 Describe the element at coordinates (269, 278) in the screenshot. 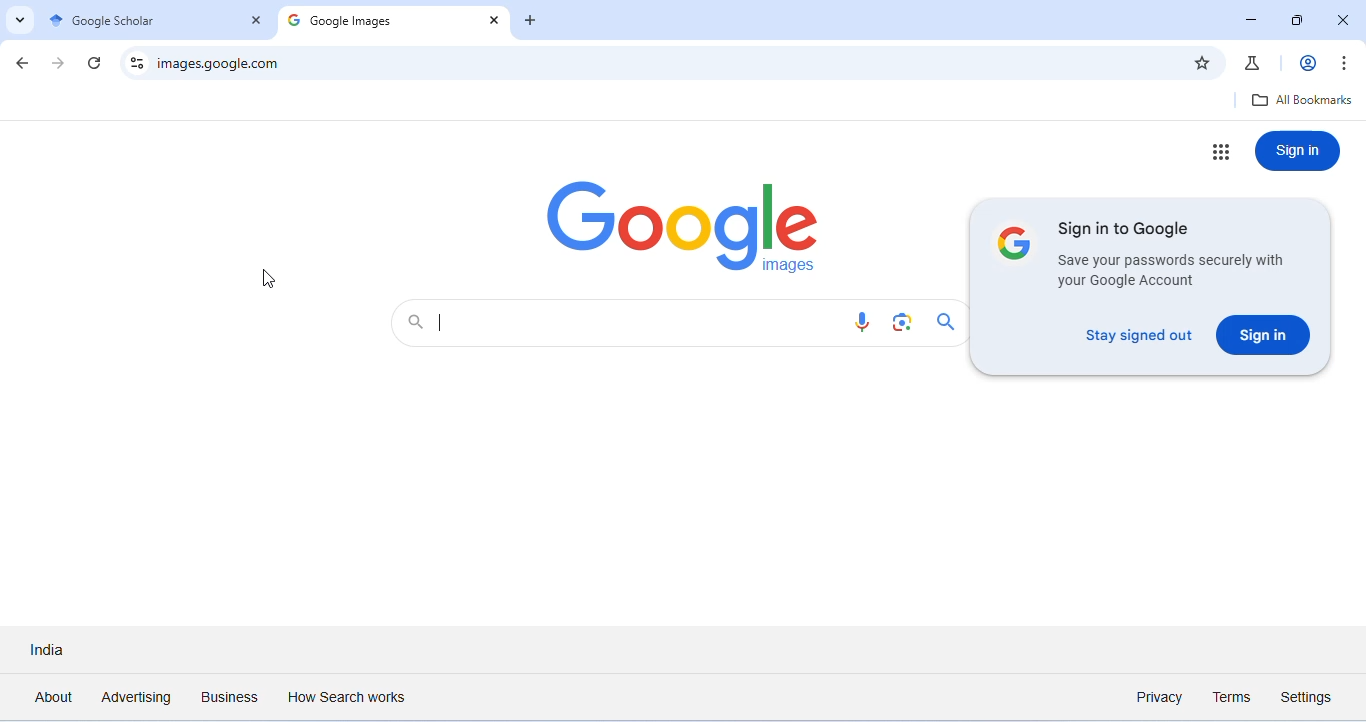

I see `cursor movement` at that location.